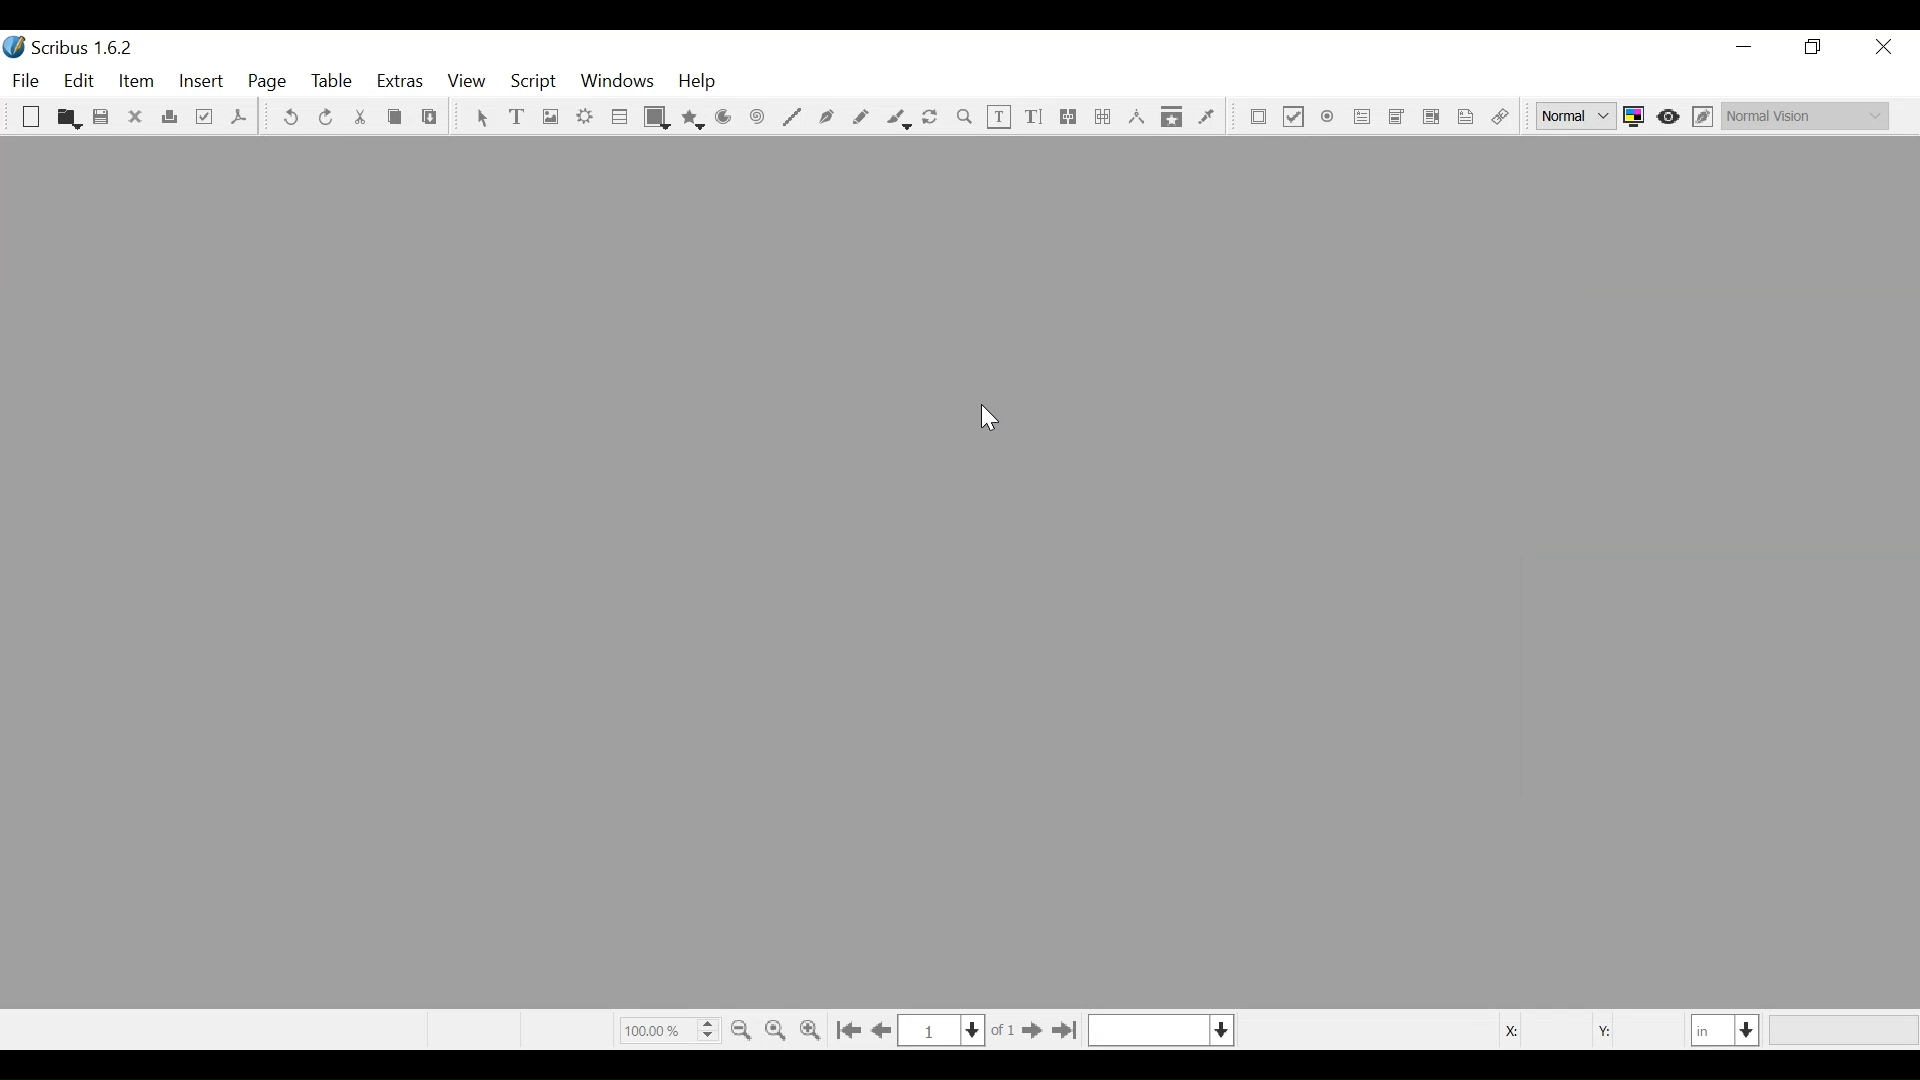 This screenshot has width=1920, height=1080. Describe the element at coordinates (1804, 113) in the screenshot. I see `Select the visual appearance of the display` at that location.